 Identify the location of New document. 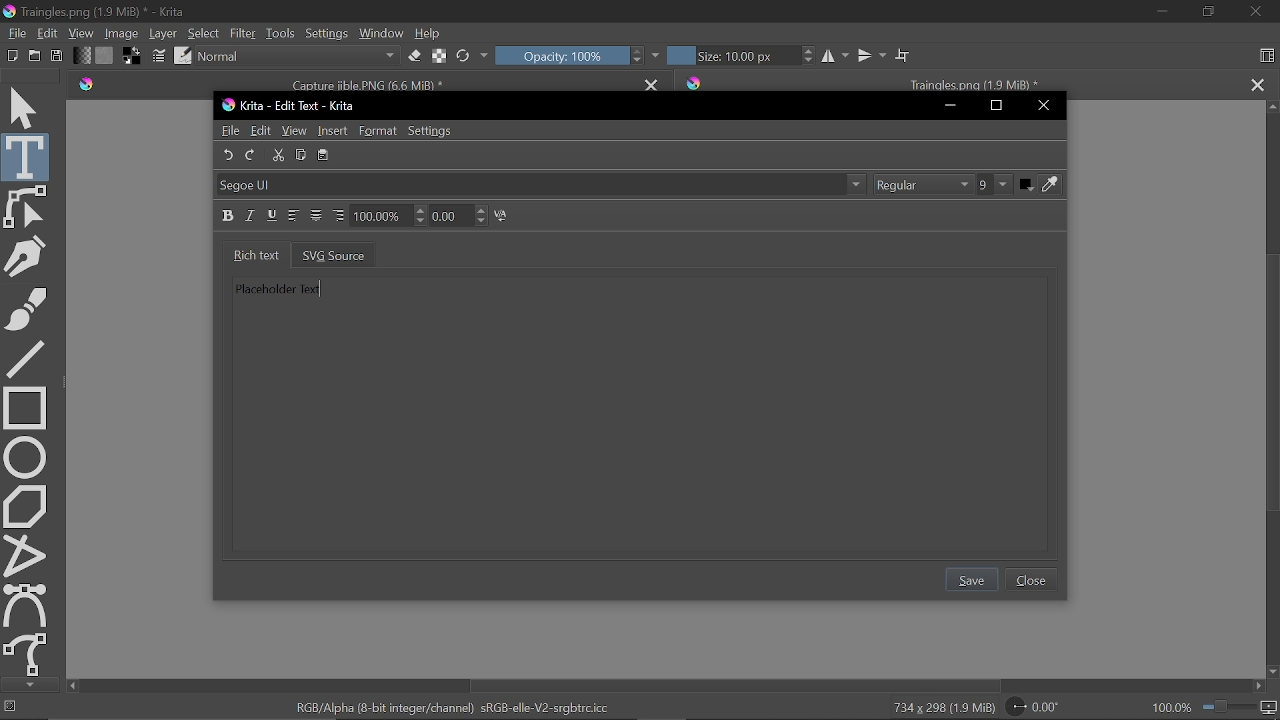
(10, 54).